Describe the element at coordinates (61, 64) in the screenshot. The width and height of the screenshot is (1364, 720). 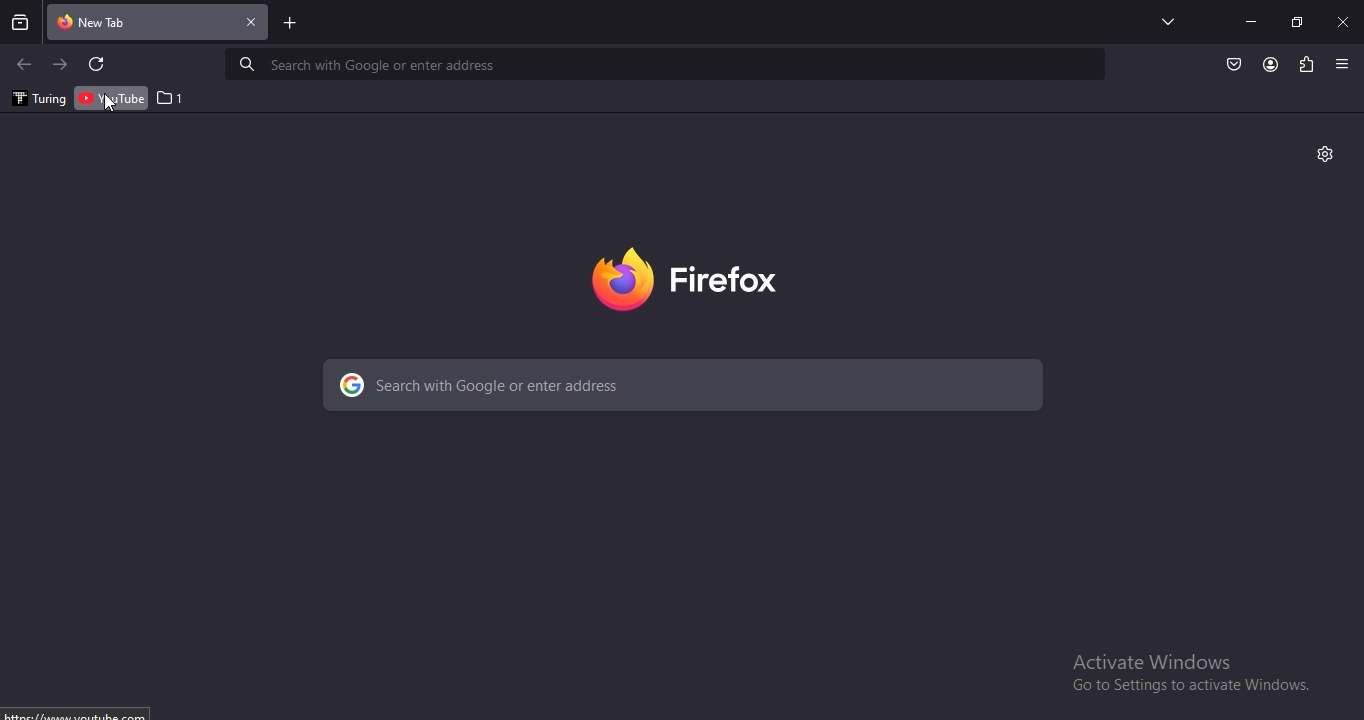
I see `click to go to next page` at that location.